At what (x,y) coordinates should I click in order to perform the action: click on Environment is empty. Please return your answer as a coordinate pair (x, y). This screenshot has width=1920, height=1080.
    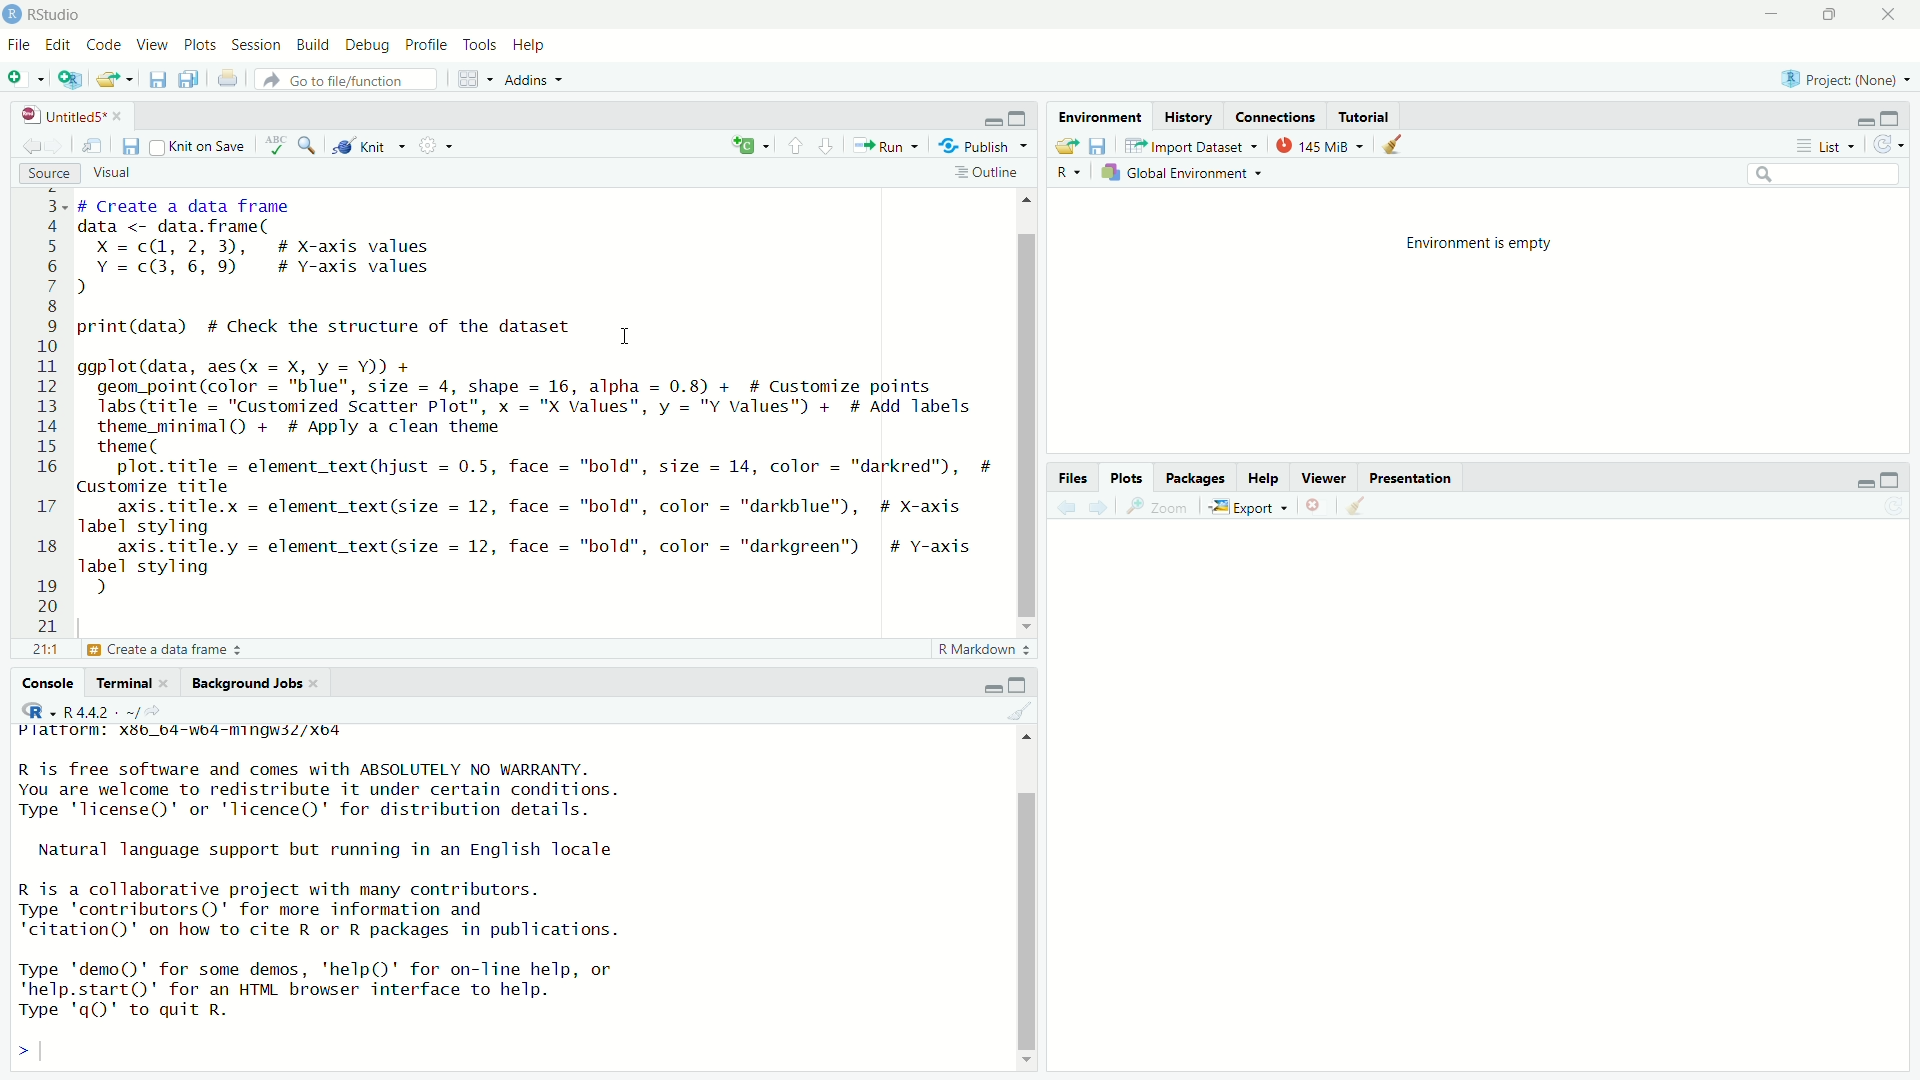
    Looking at the image, I should click on (1480, 244).